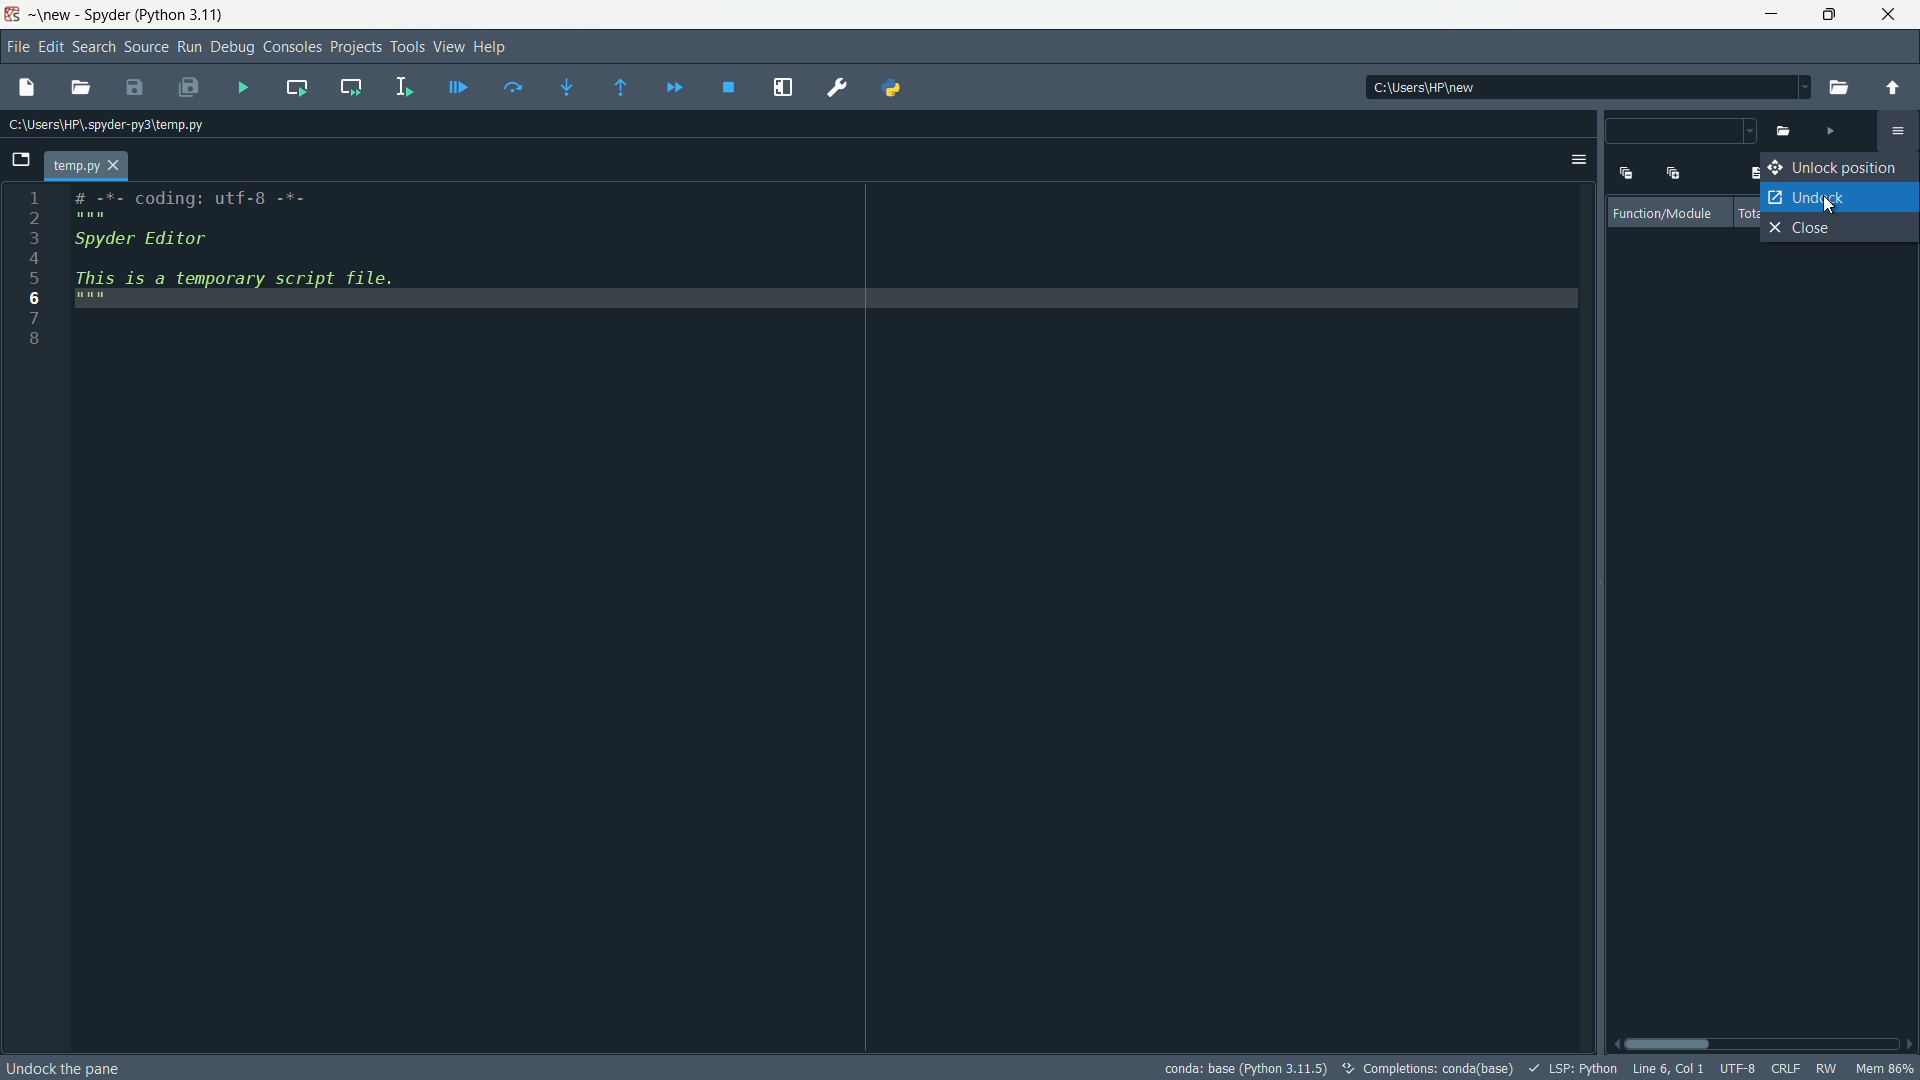  What do you see at coordinates (1808, 231) in the screenshot?
I see `close` at bounding box center [1808, 231].